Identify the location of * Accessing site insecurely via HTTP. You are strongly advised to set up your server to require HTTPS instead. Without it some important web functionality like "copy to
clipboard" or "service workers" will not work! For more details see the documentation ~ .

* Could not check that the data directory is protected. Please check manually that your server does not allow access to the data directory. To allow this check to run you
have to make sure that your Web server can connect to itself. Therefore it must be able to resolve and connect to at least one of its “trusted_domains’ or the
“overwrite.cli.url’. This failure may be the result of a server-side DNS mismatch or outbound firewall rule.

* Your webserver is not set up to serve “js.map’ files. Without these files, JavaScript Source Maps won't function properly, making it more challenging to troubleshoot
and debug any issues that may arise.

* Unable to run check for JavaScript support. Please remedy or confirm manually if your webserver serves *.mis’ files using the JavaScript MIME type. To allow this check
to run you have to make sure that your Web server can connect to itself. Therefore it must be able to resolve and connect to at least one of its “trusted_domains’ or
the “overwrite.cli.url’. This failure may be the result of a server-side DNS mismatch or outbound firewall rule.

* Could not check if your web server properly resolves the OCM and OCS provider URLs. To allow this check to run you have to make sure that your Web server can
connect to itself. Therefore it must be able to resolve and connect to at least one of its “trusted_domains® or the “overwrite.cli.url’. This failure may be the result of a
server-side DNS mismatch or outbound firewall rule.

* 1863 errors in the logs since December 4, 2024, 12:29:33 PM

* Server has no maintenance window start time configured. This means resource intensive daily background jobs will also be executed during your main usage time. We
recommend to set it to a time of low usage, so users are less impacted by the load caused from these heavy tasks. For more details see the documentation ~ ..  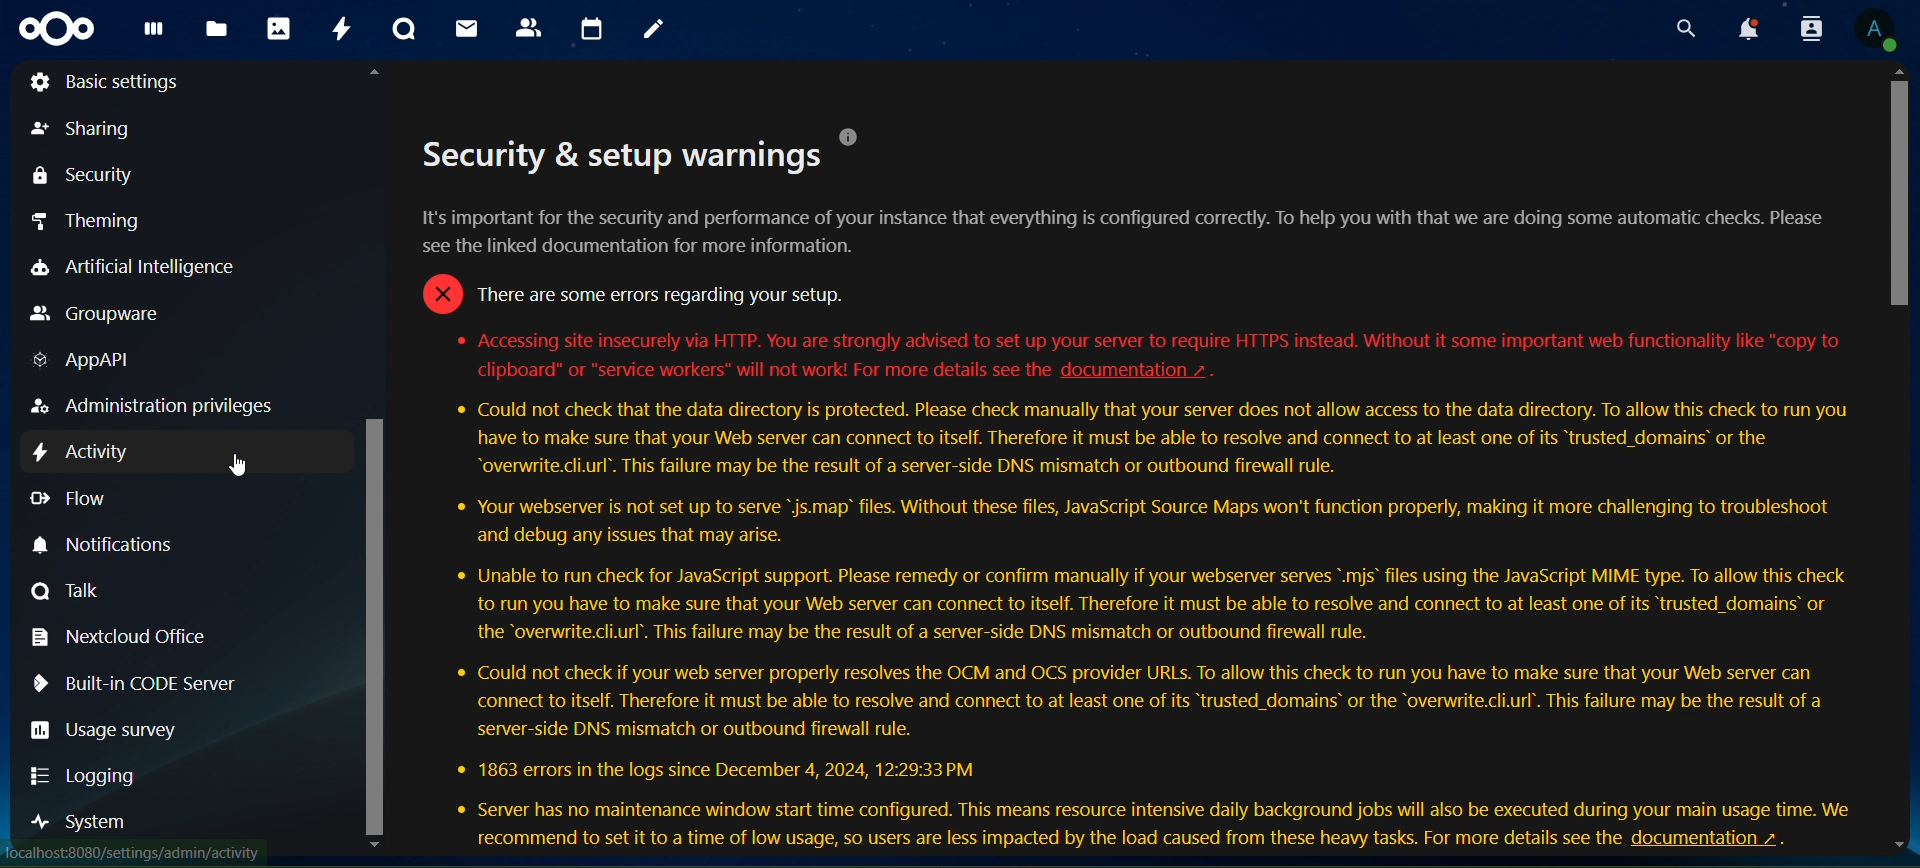
(1147, 589).